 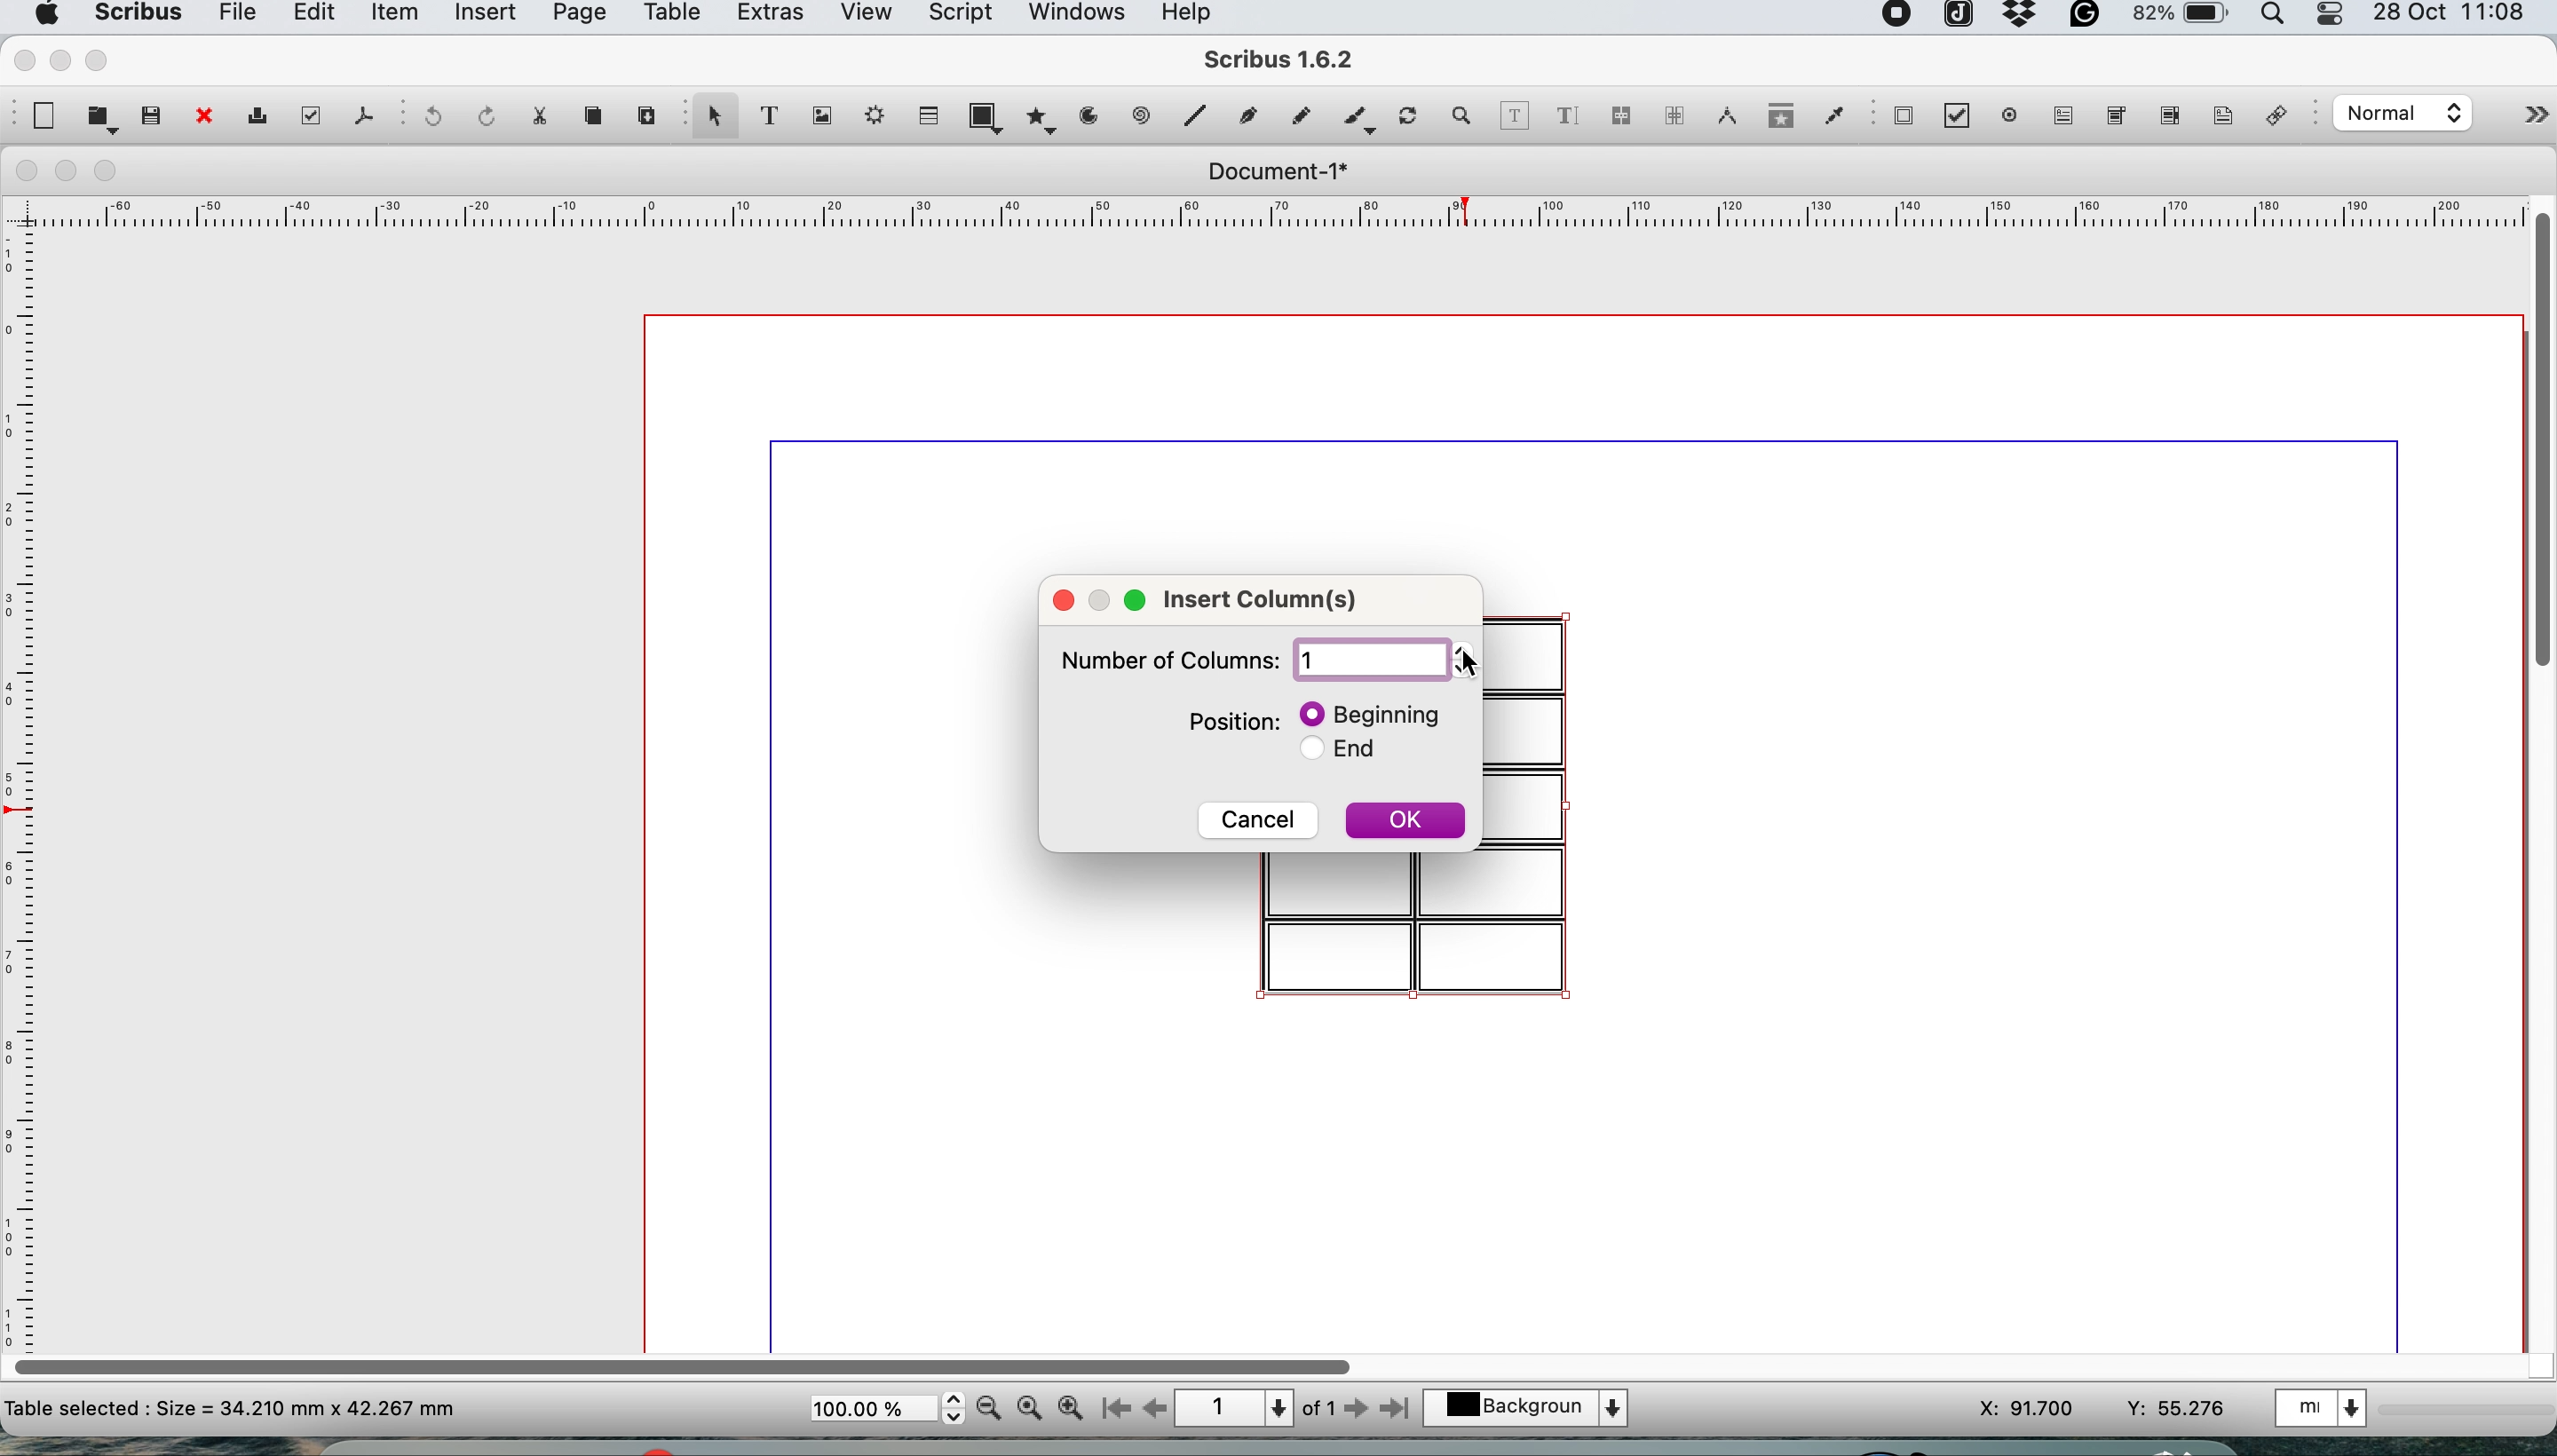 I want to click on battery, so click(x=2178, y=19).